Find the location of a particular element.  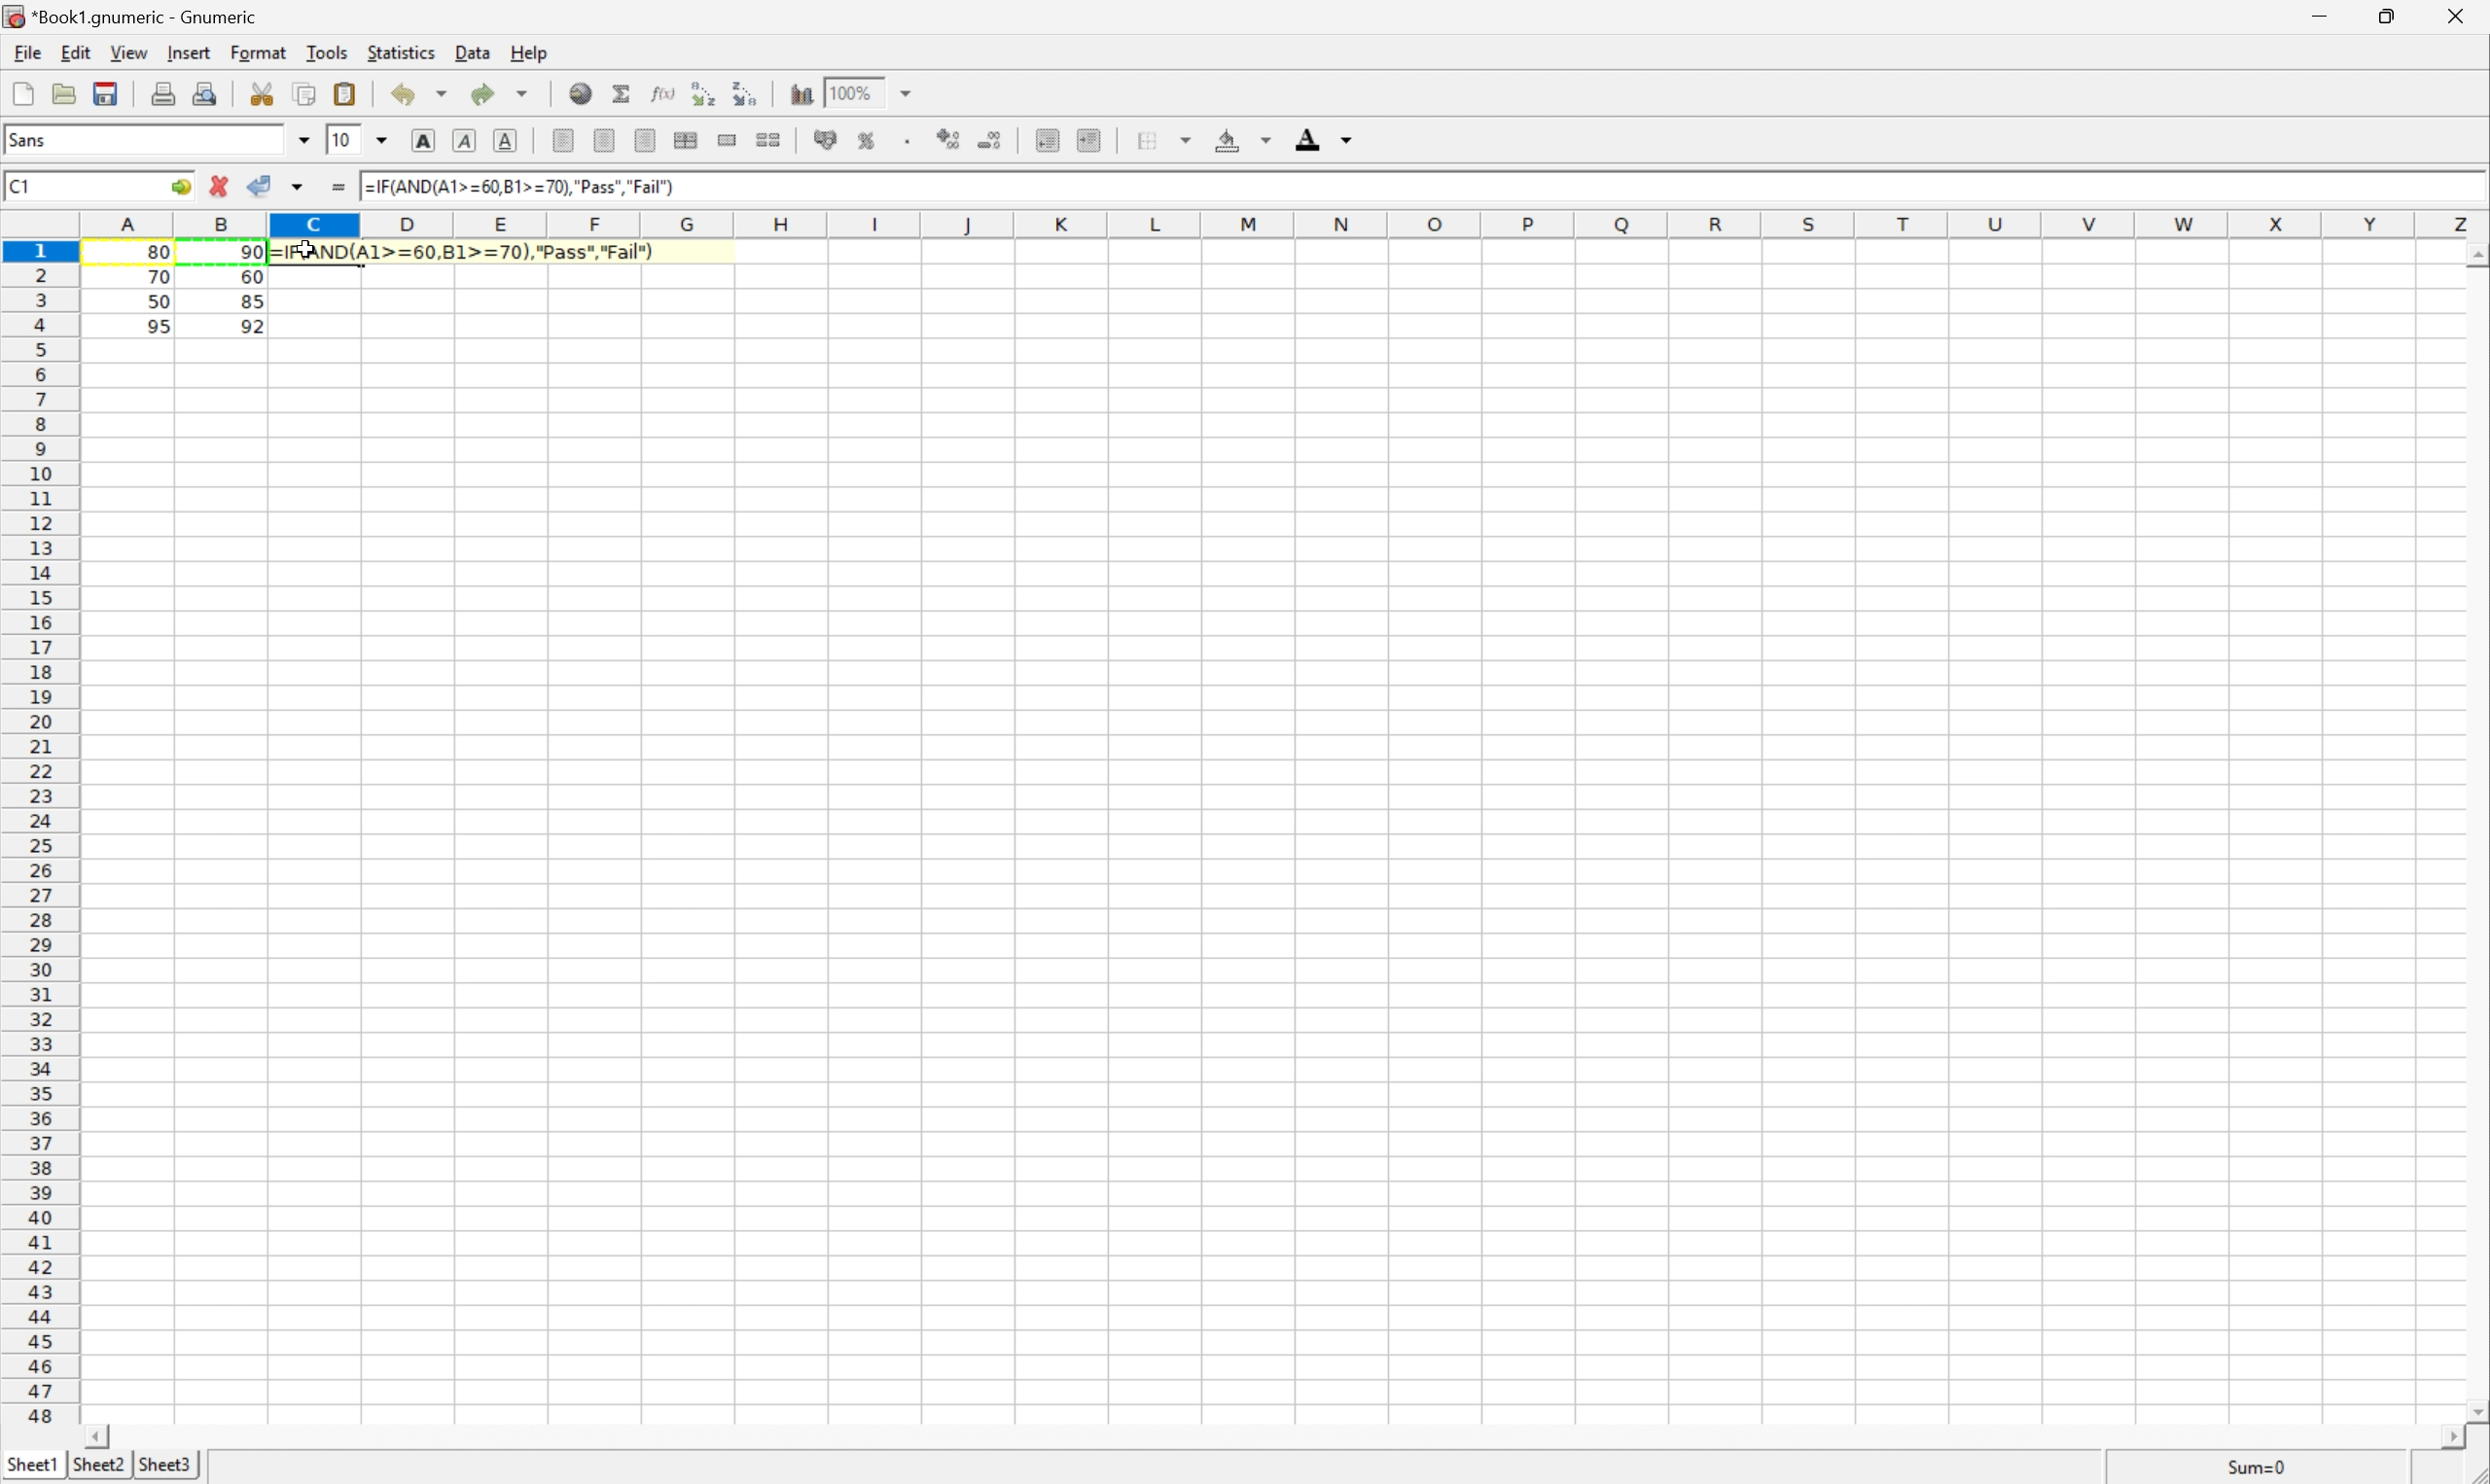

Create a new workbook is located at coordinates (22, 89).